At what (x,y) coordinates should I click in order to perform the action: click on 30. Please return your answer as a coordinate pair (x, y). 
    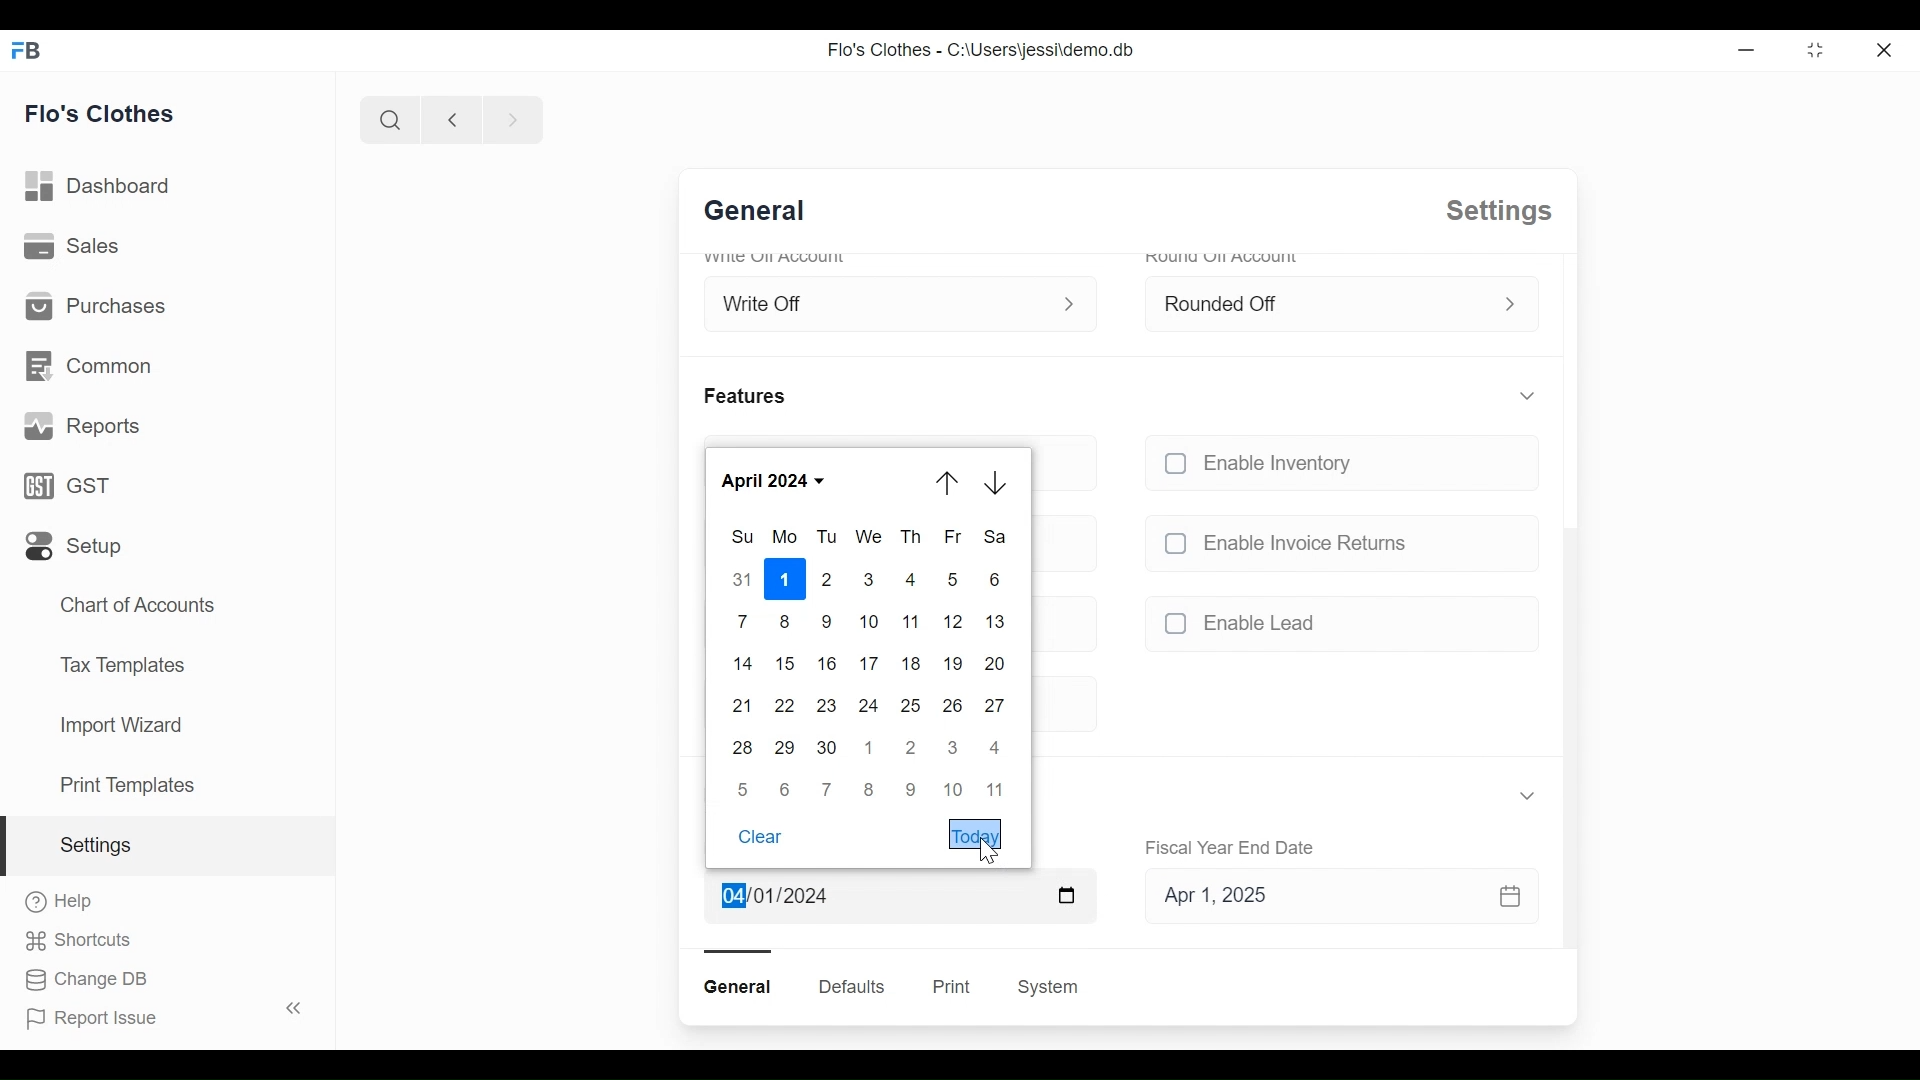
    Looking at the image, I should click on (826, 746).